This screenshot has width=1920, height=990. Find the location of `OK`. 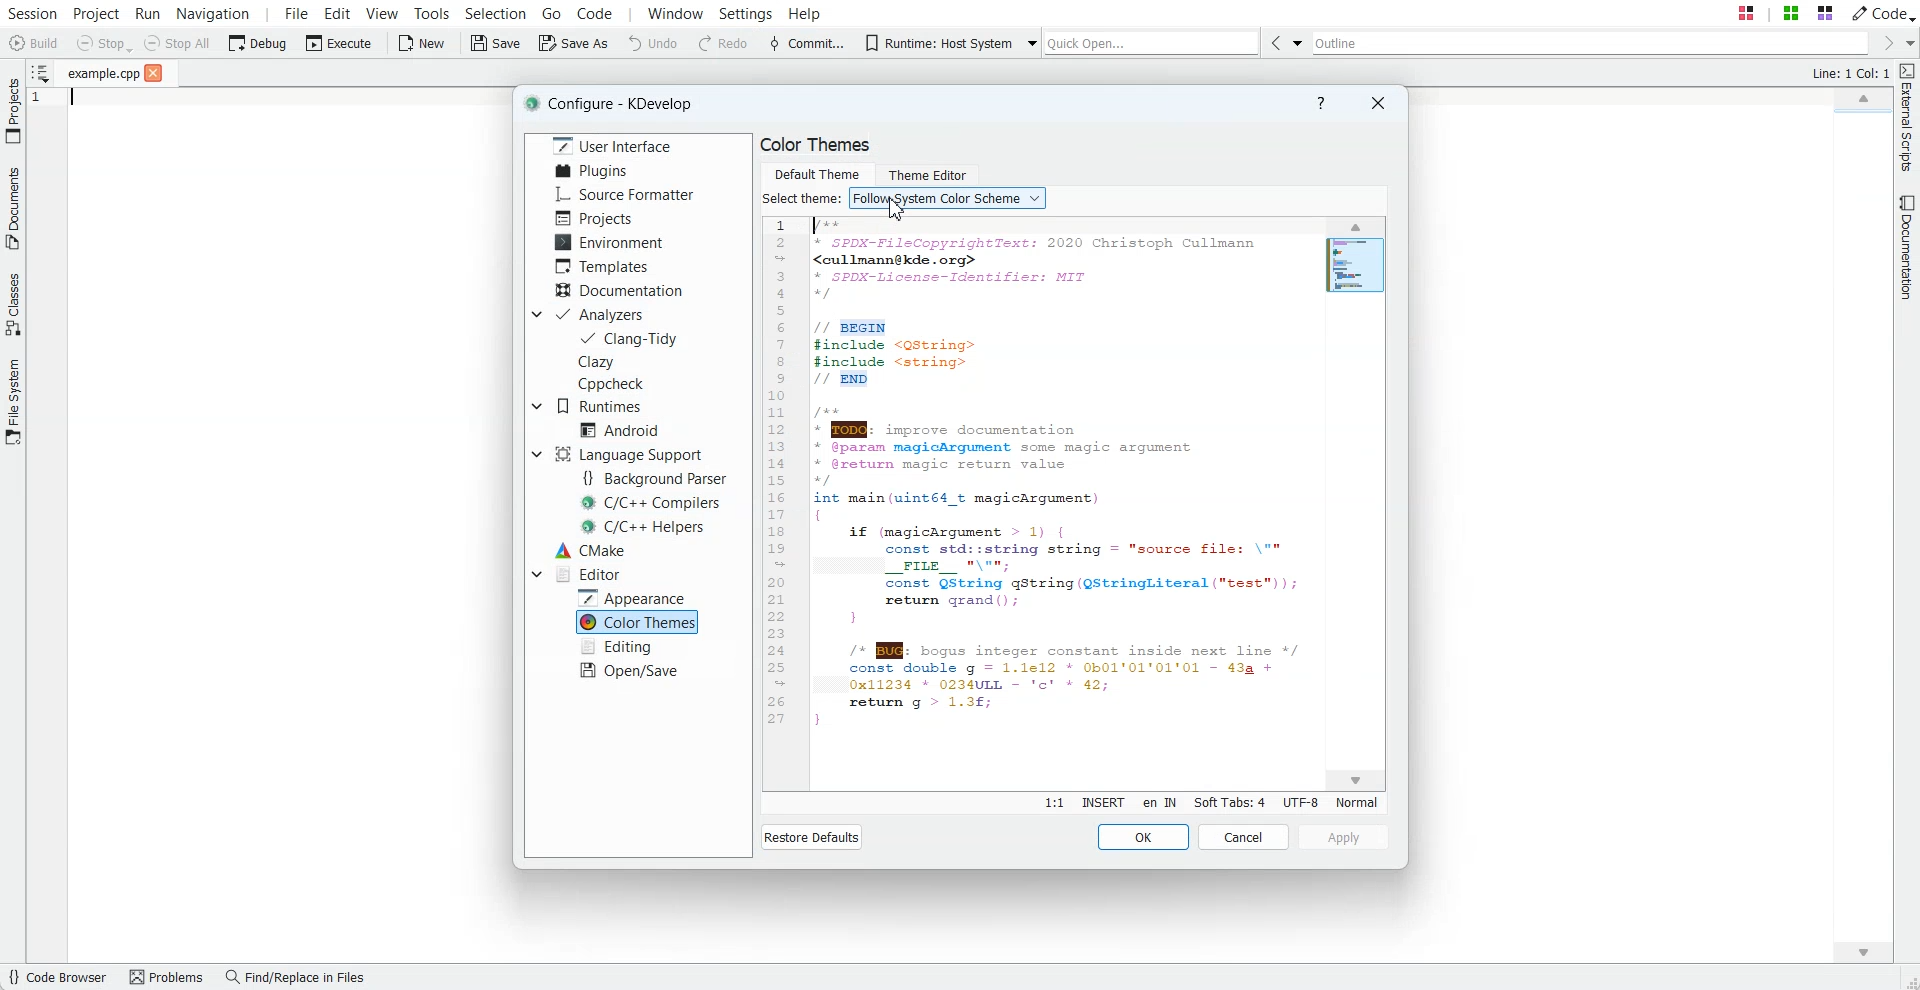

OK is located at coordinates (1144, 837).